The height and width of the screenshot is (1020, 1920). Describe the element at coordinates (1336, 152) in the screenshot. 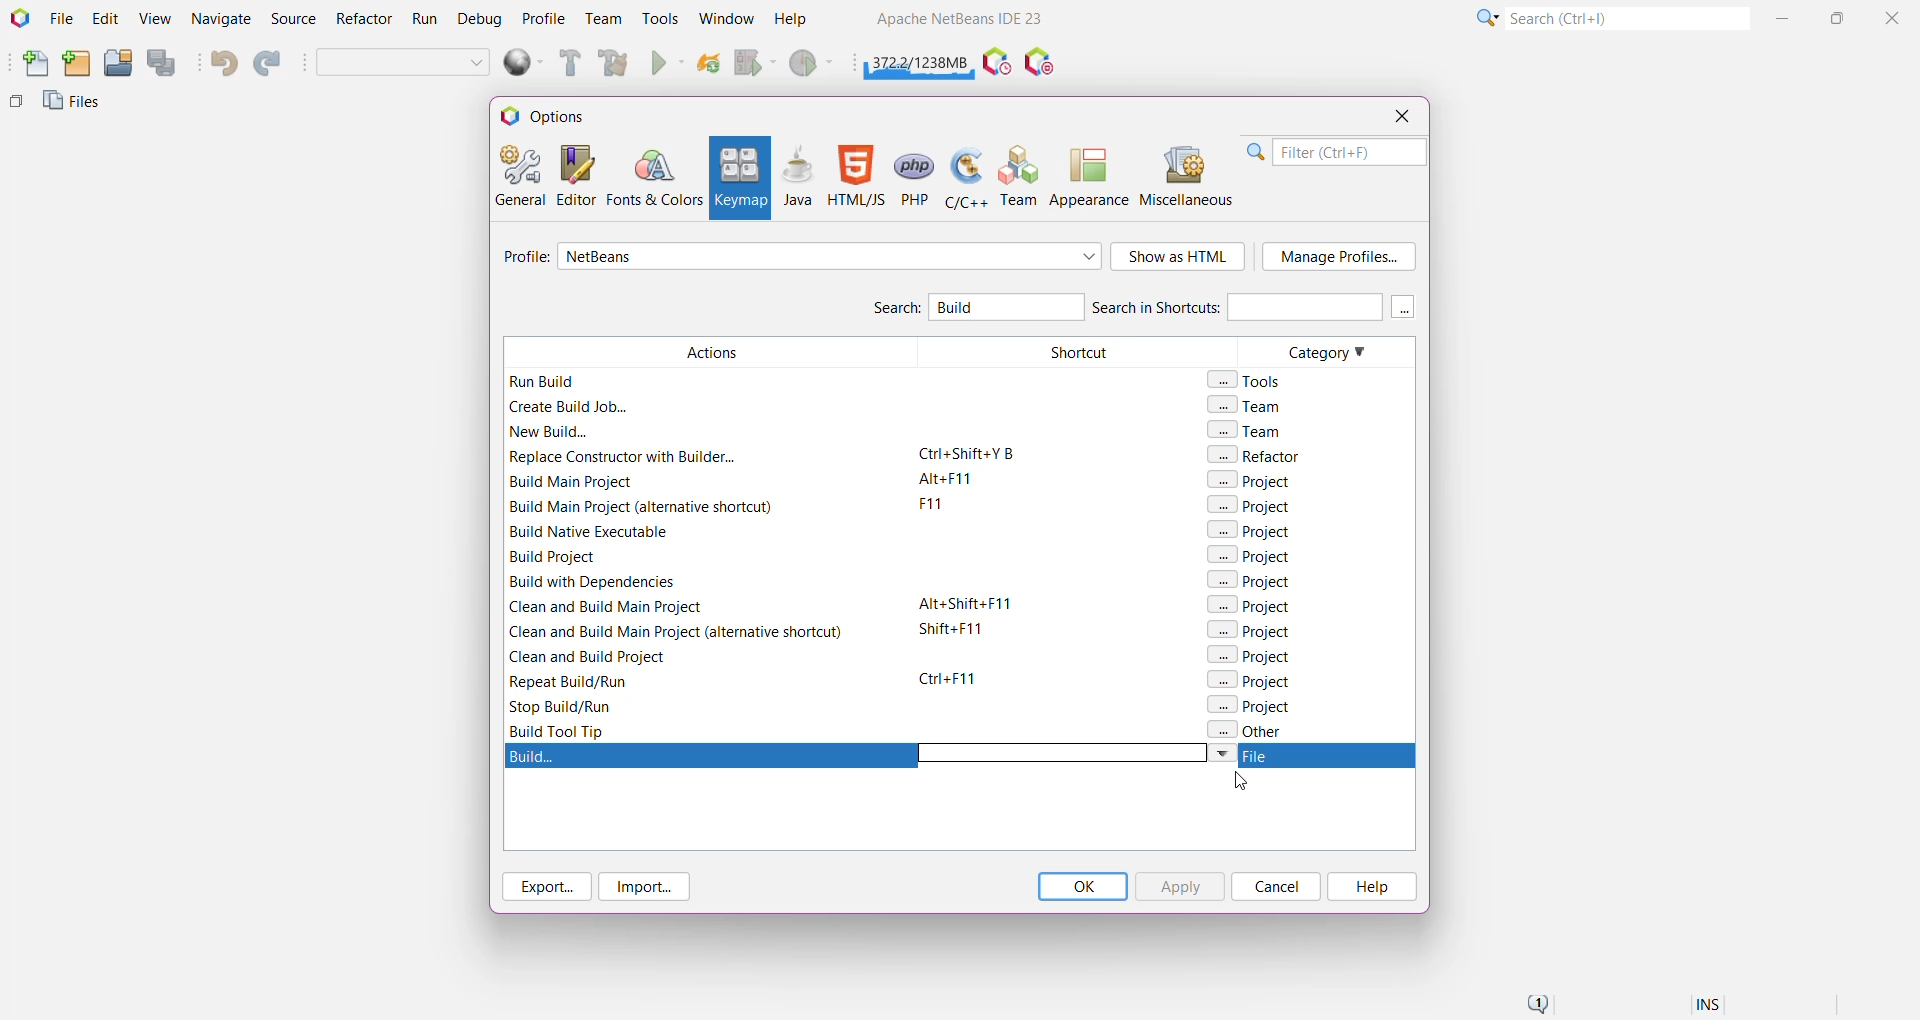

I see `Filter` at that location.